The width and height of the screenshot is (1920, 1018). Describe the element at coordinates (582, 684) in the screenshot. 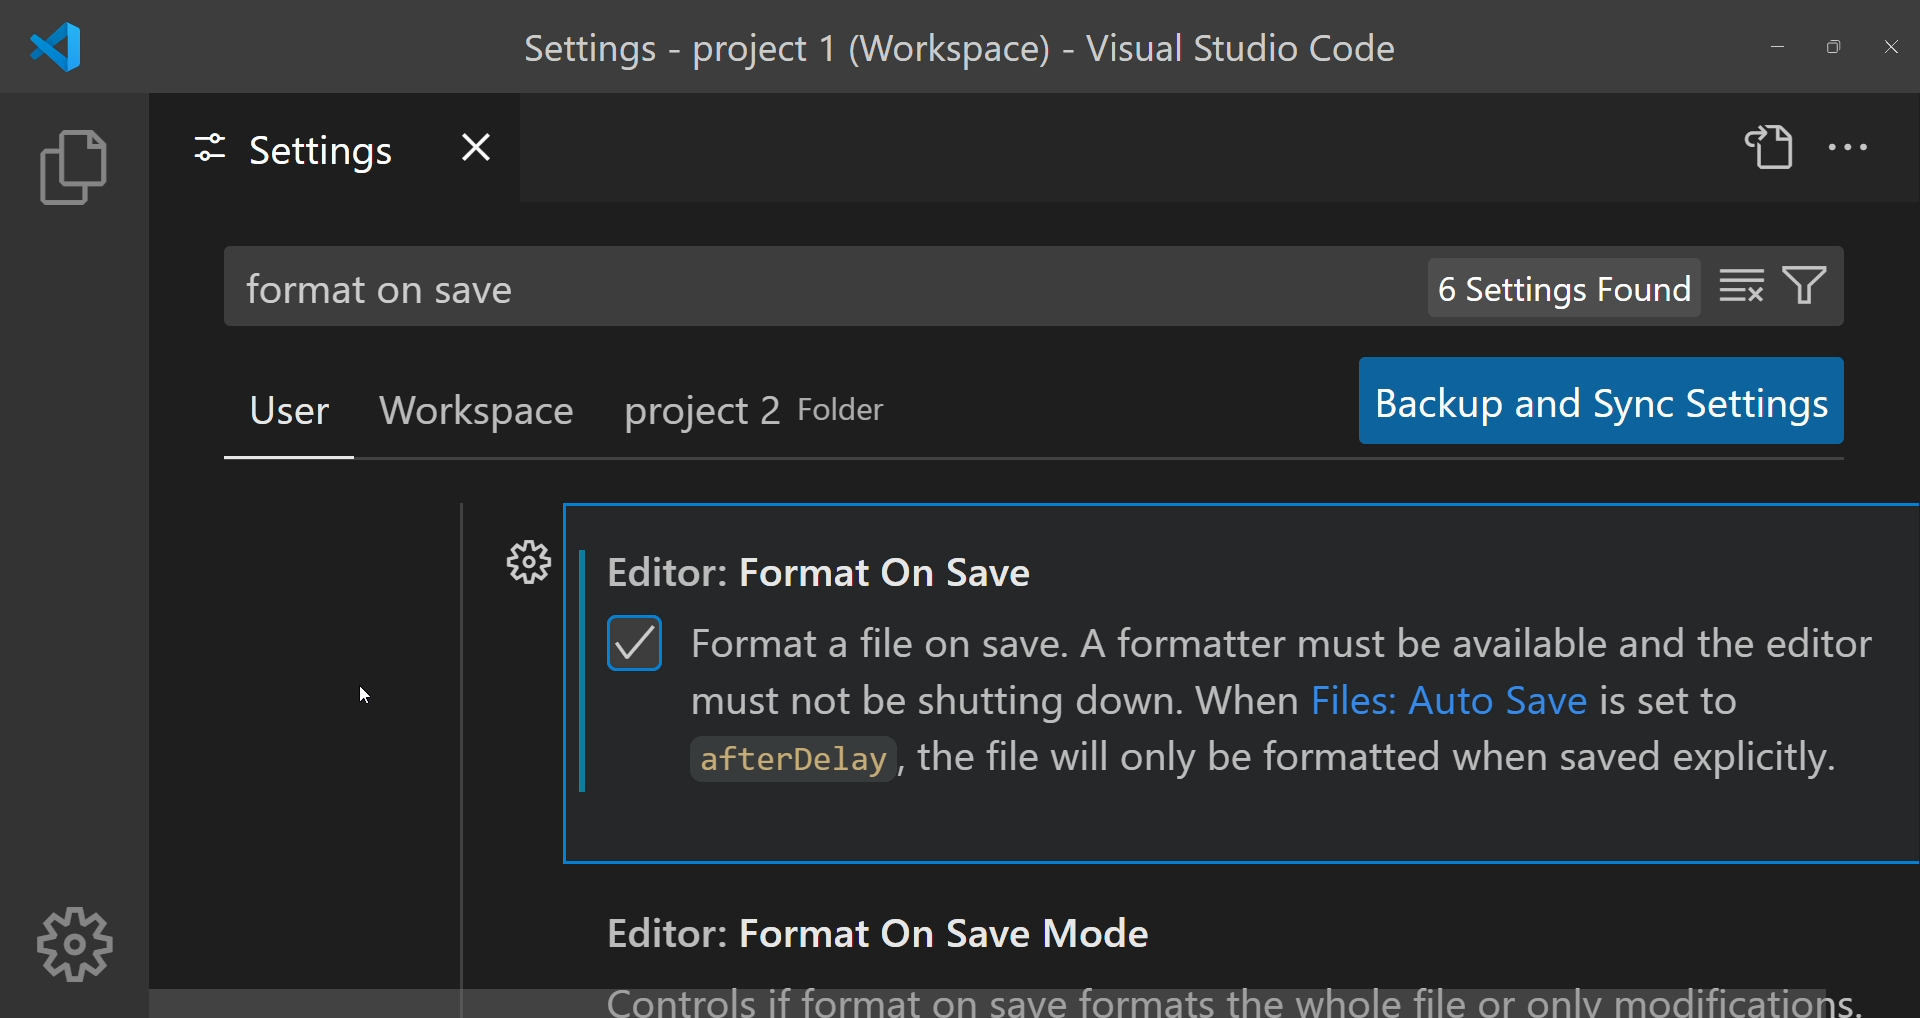

I see `scroll bar` at that location.